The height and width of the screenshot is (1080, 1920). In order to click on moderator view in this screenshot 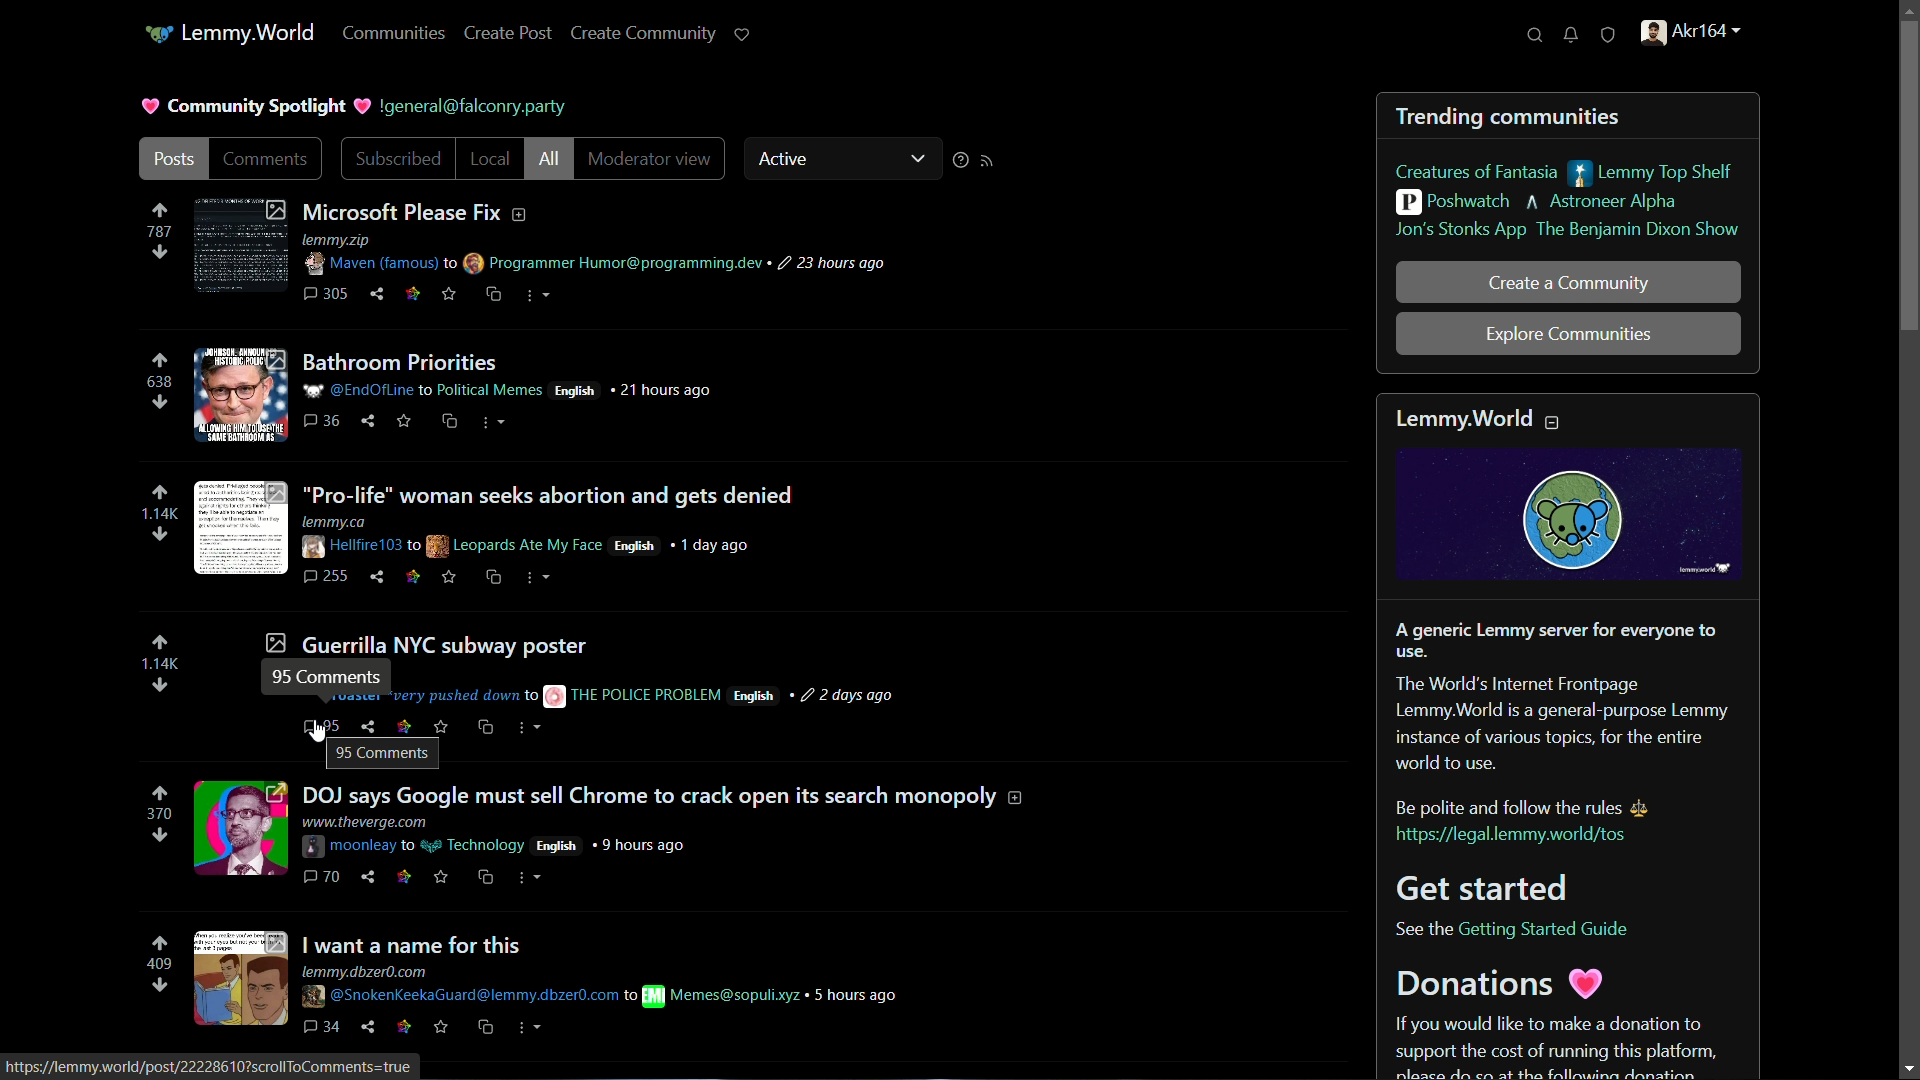, I will do `click(651, 160)`.